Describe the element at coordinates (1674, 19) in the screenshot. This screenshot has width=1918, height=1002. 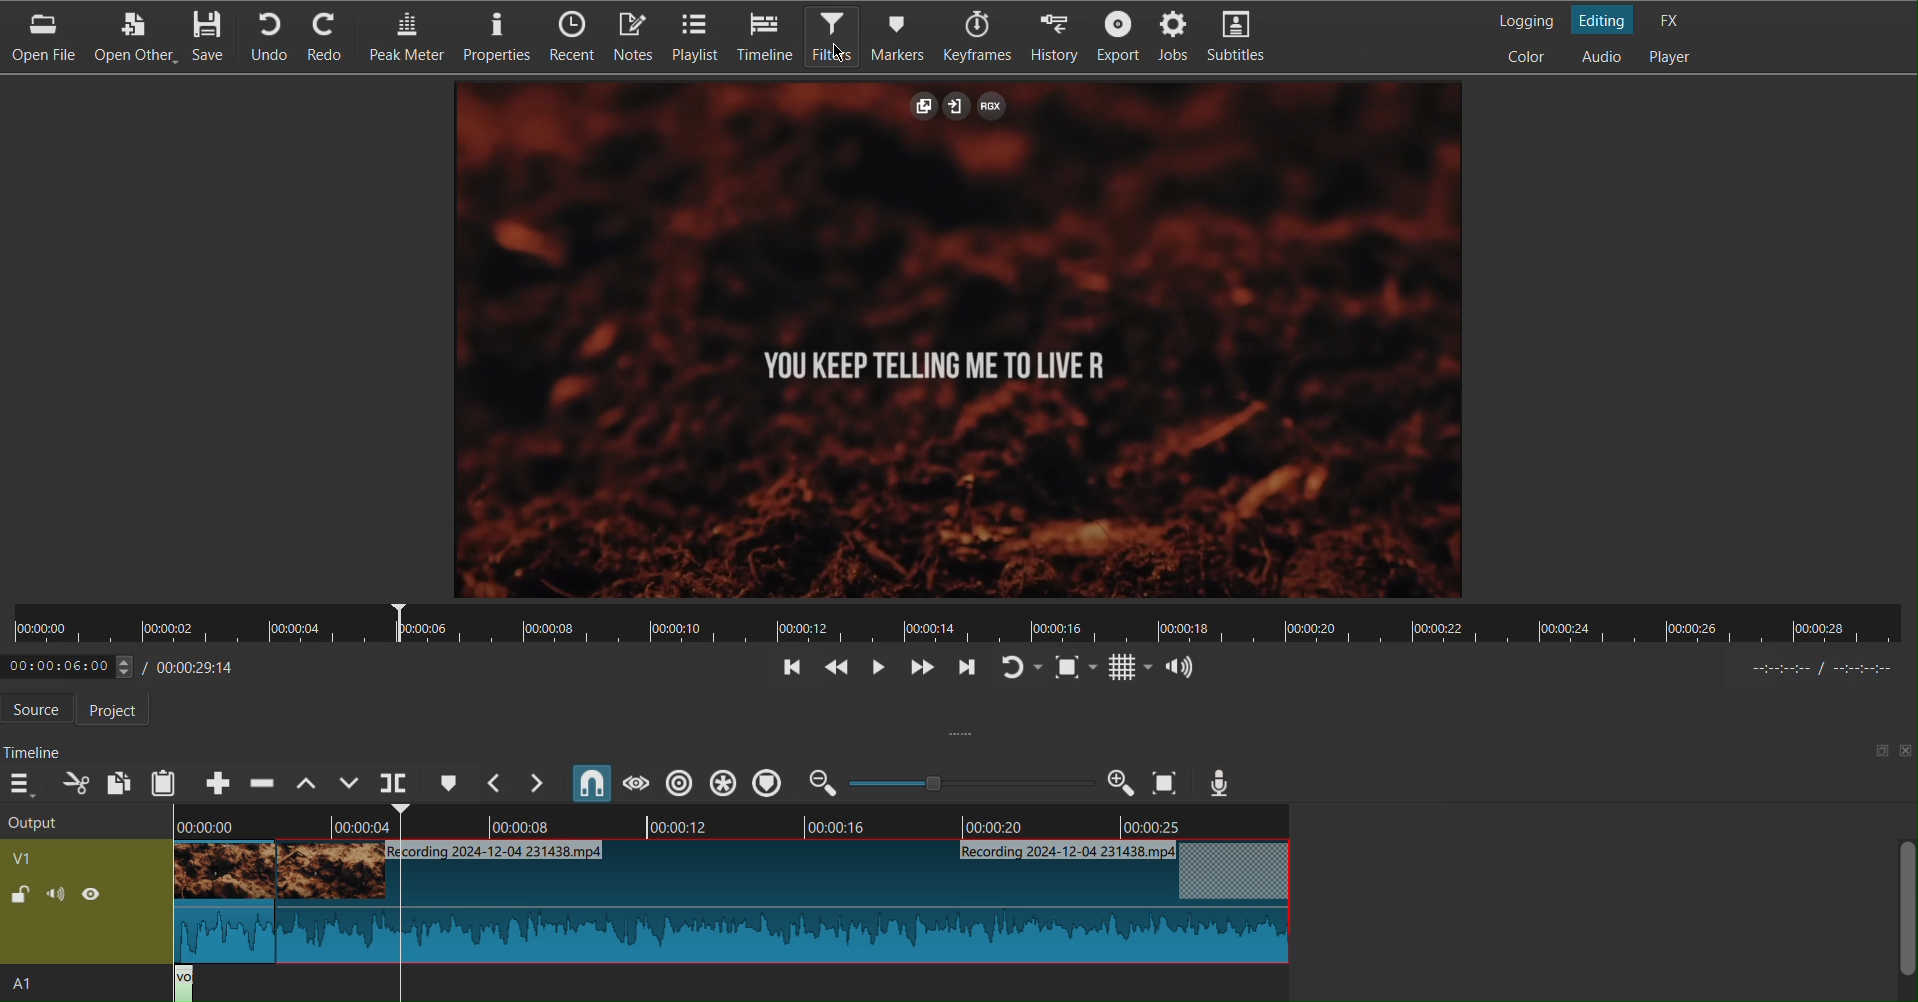
I see `FX` at that location.